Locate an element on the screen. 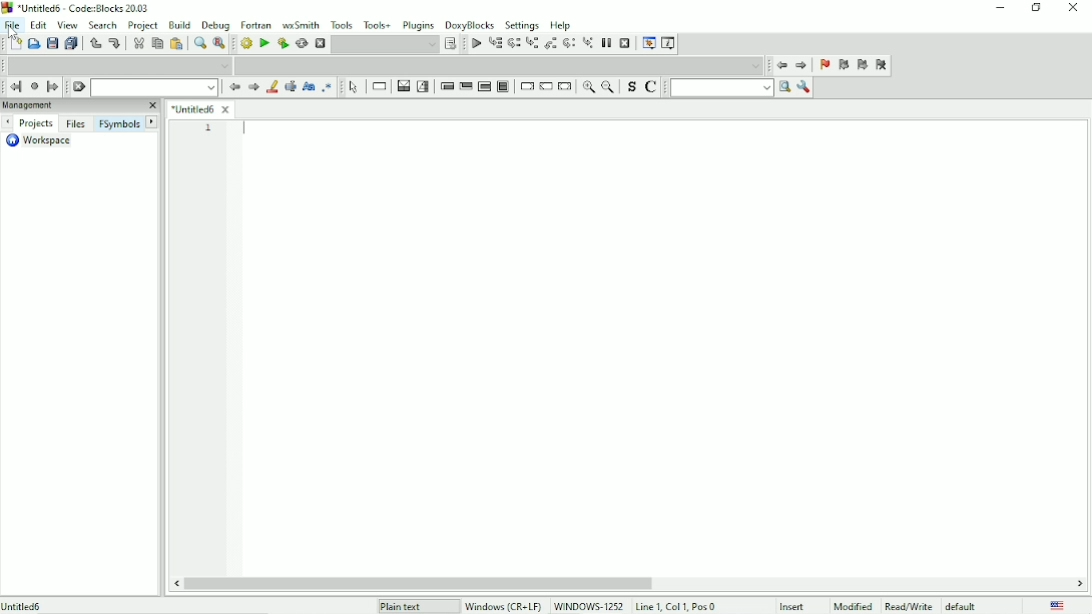 This screenshot has width=1092, height=614. Show options window is located at coordinates (805, 88).